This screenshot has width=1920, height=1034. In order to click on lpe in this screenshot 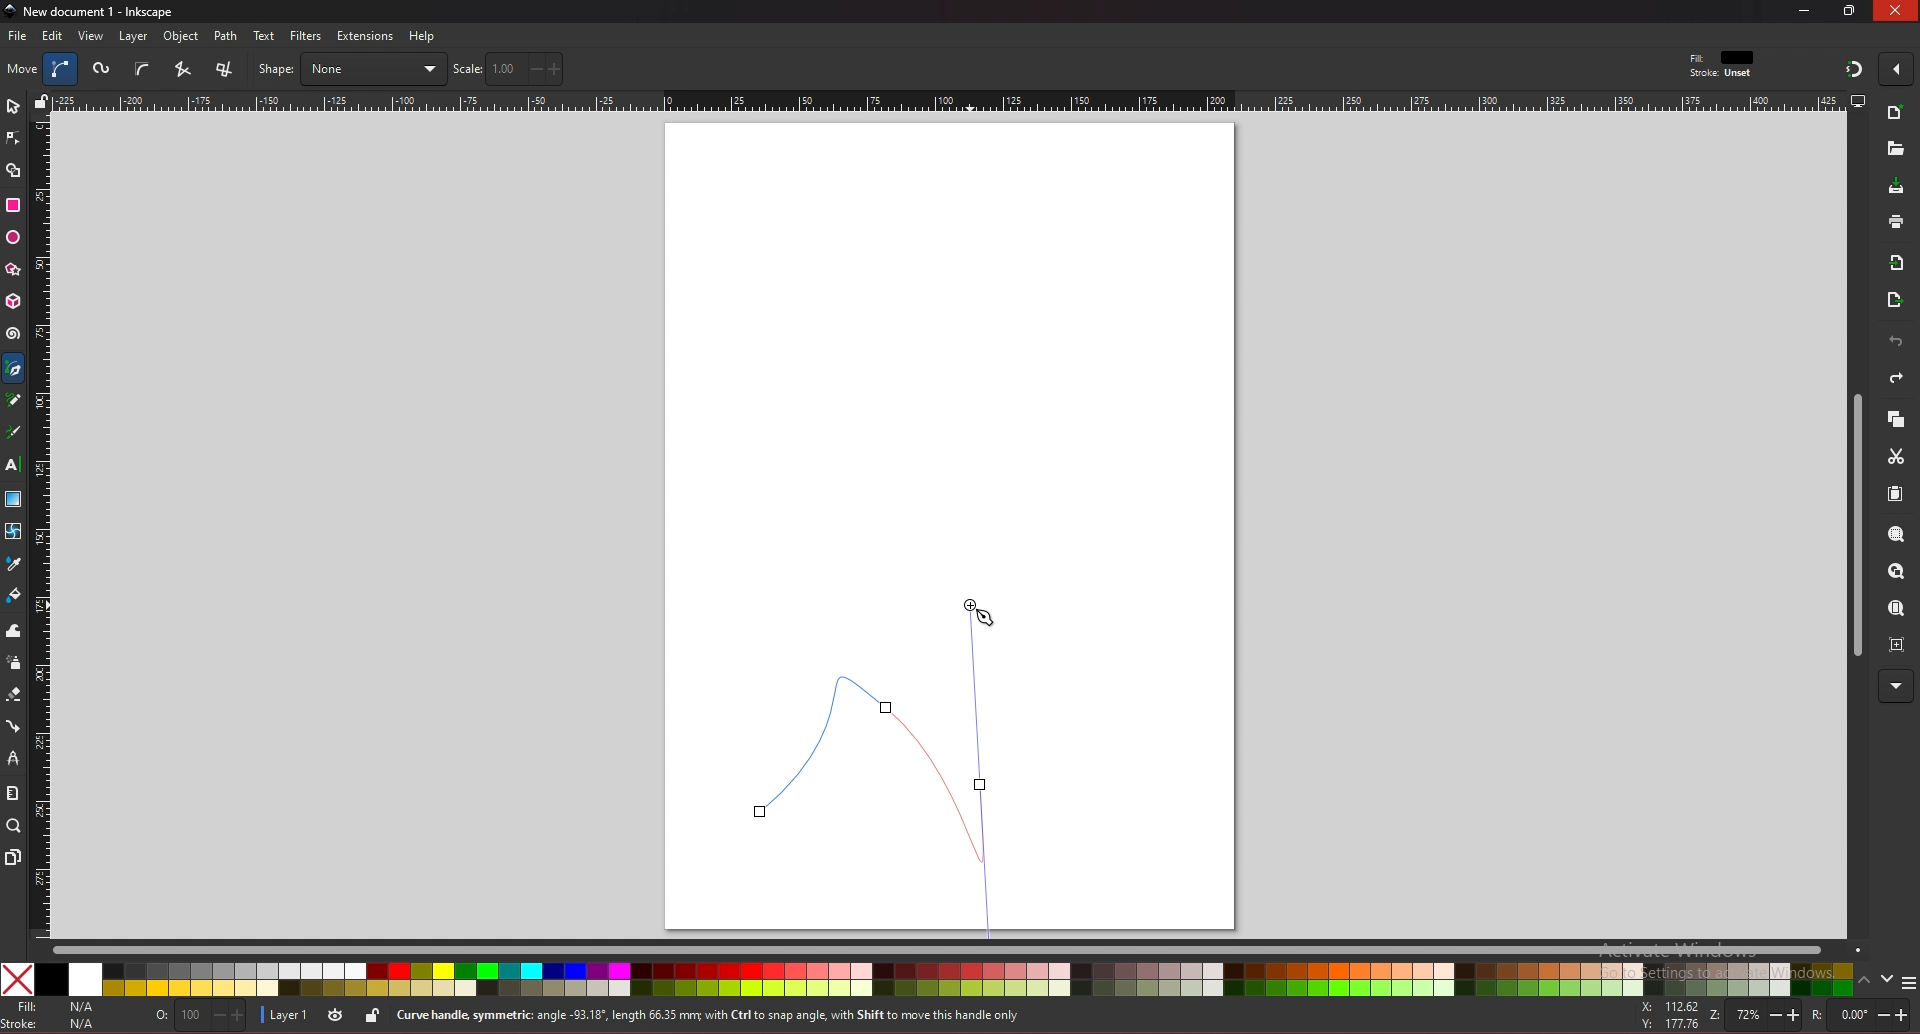, I will do `click(14, 757)`.